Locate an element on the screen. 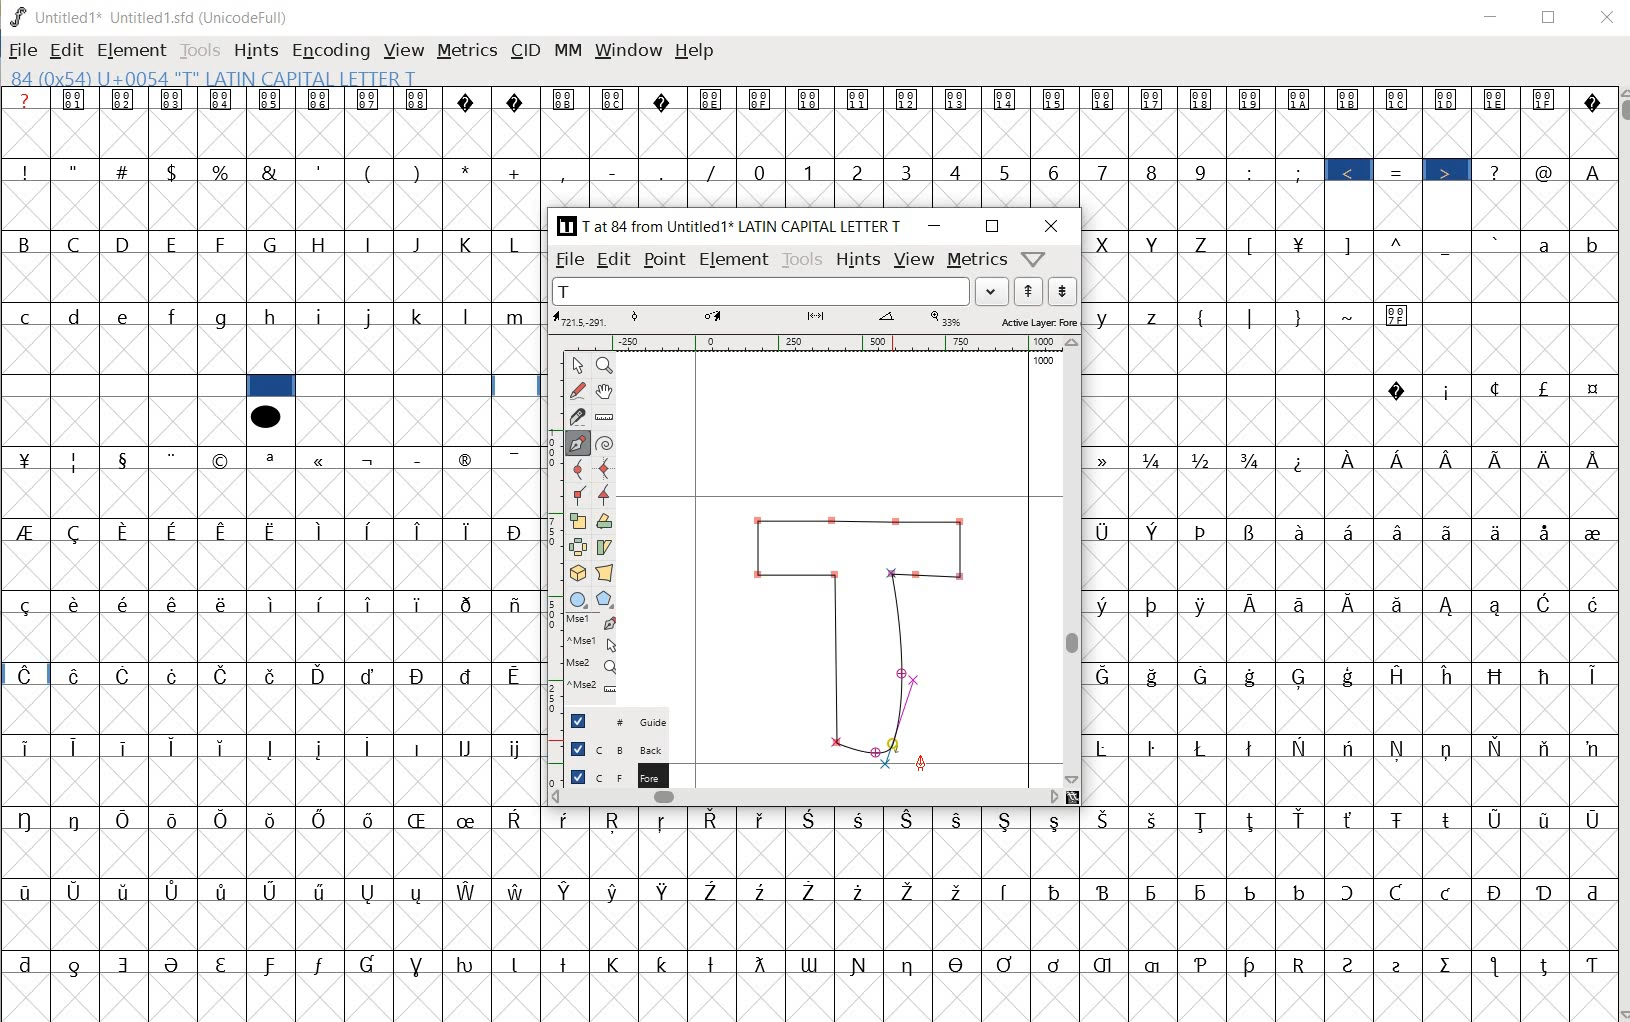  Symbol is located at coordinates (177, 891).